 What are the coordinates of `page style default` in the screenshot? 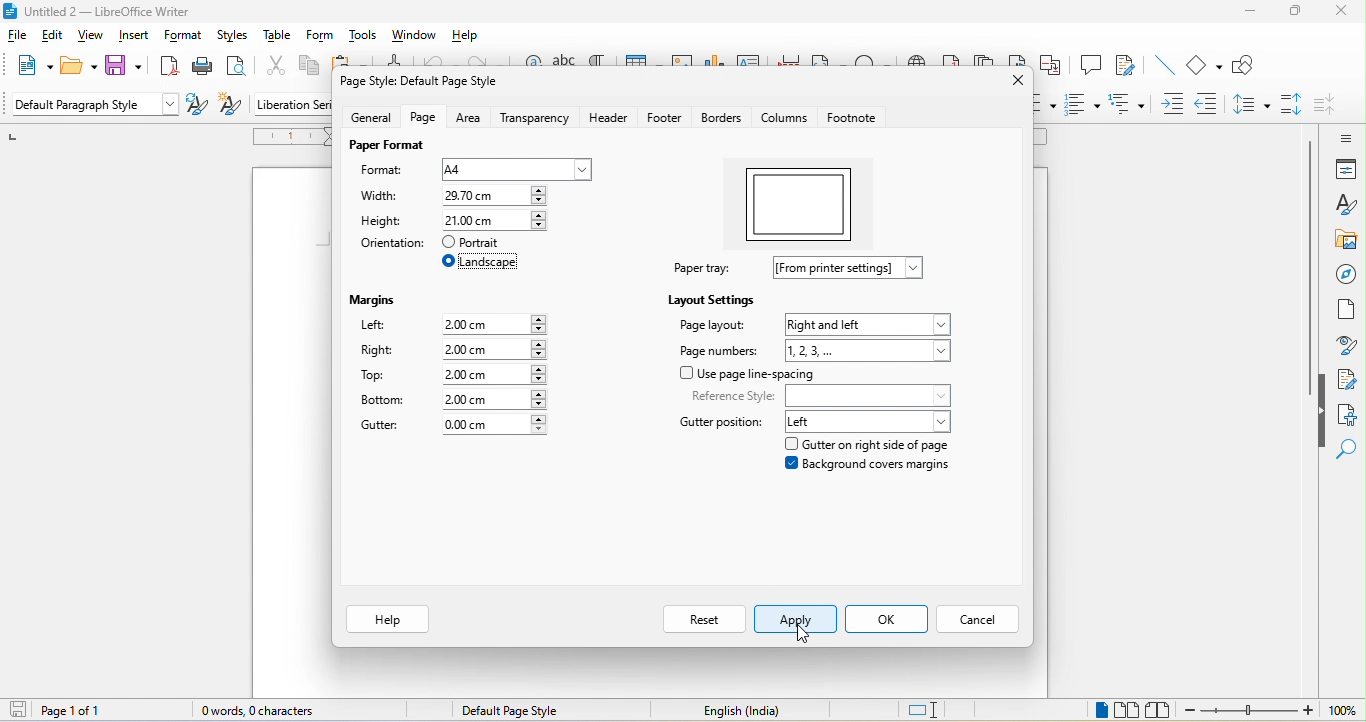 It's located at (426, 79).